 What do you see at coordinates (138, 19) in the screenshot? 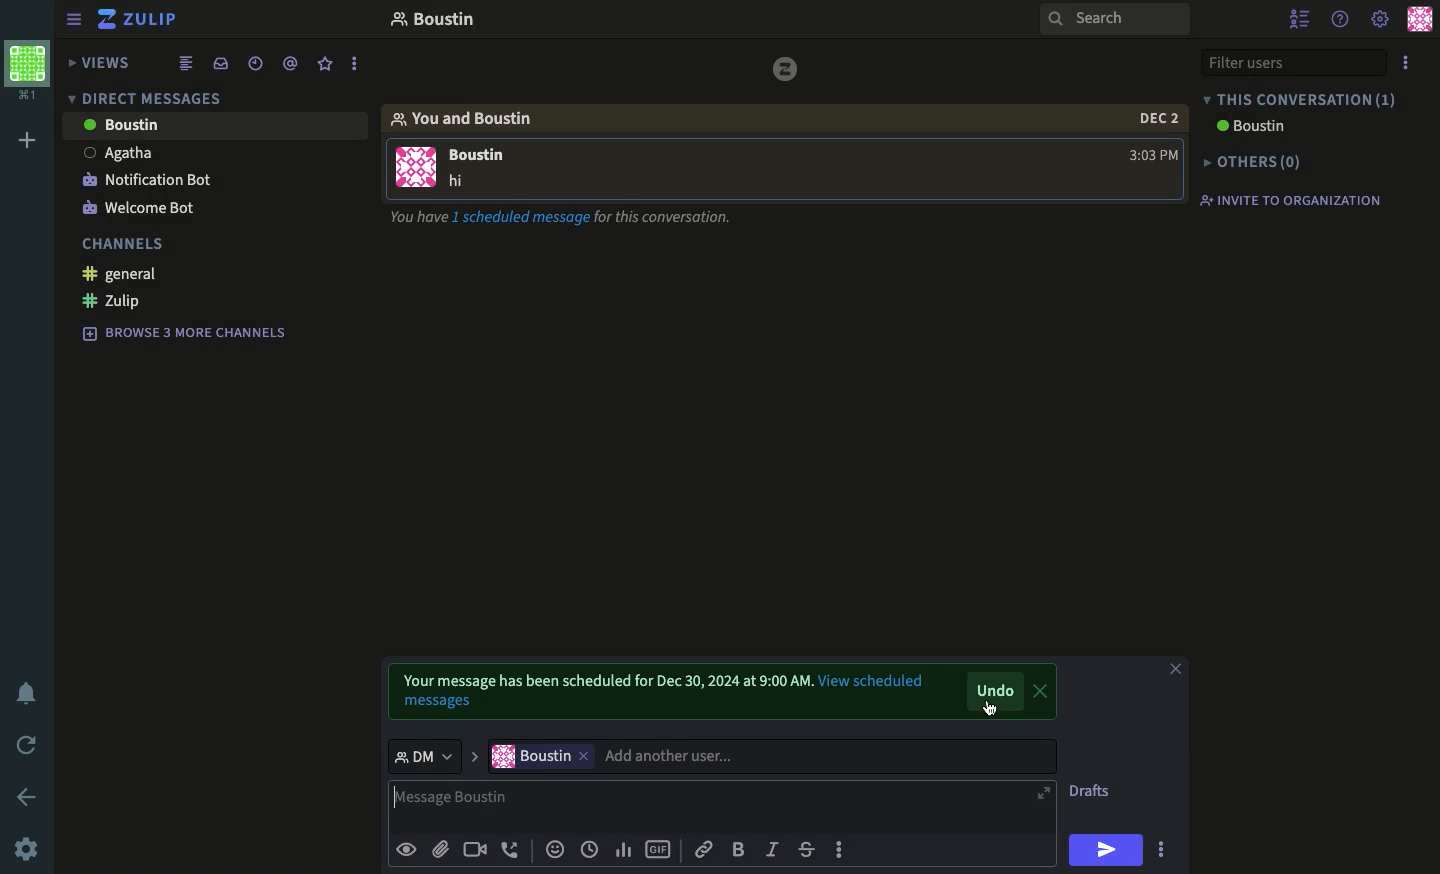
I see `zulip` at bounding box center [138, 19].